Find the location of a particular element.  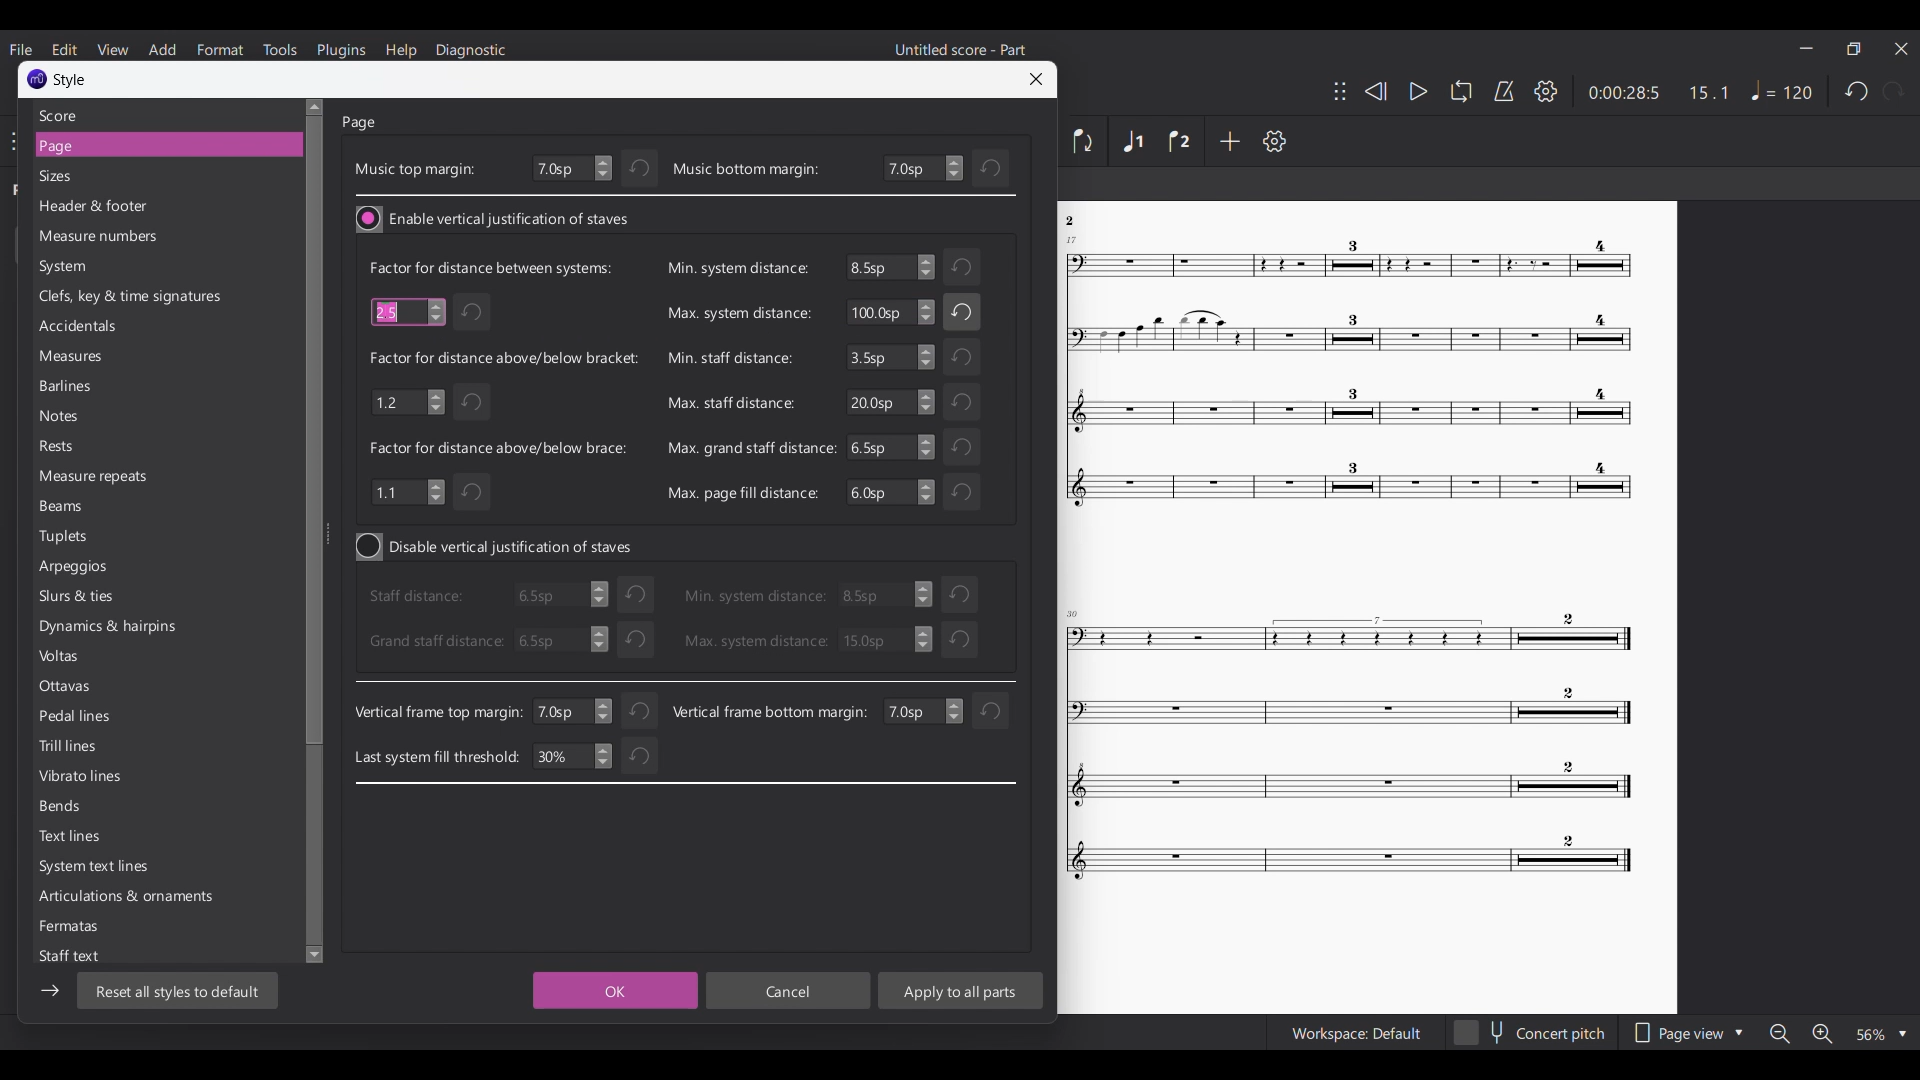

Page is located at coordinates (361, 123).